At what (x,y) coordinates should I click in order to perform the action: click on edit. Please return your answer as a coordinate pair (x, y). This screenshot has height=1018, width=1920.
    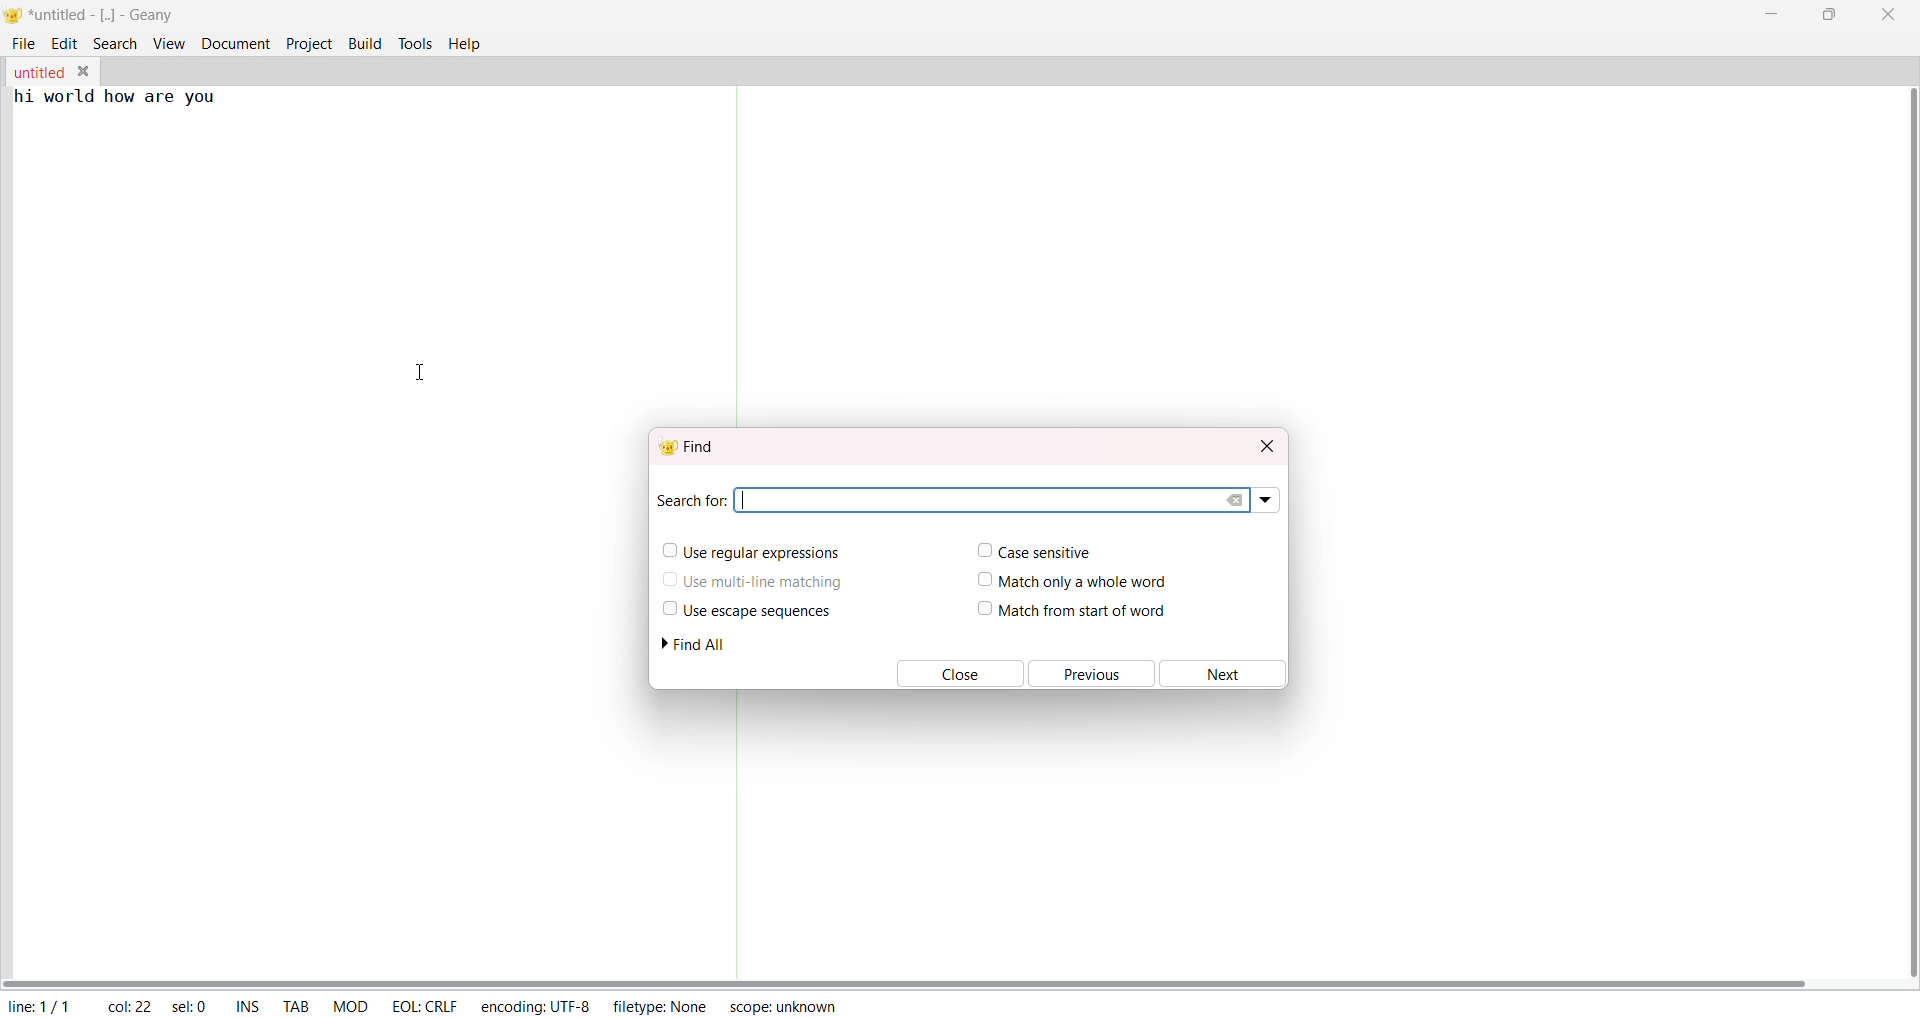
    Looking at the image, I should click on (60, 42).